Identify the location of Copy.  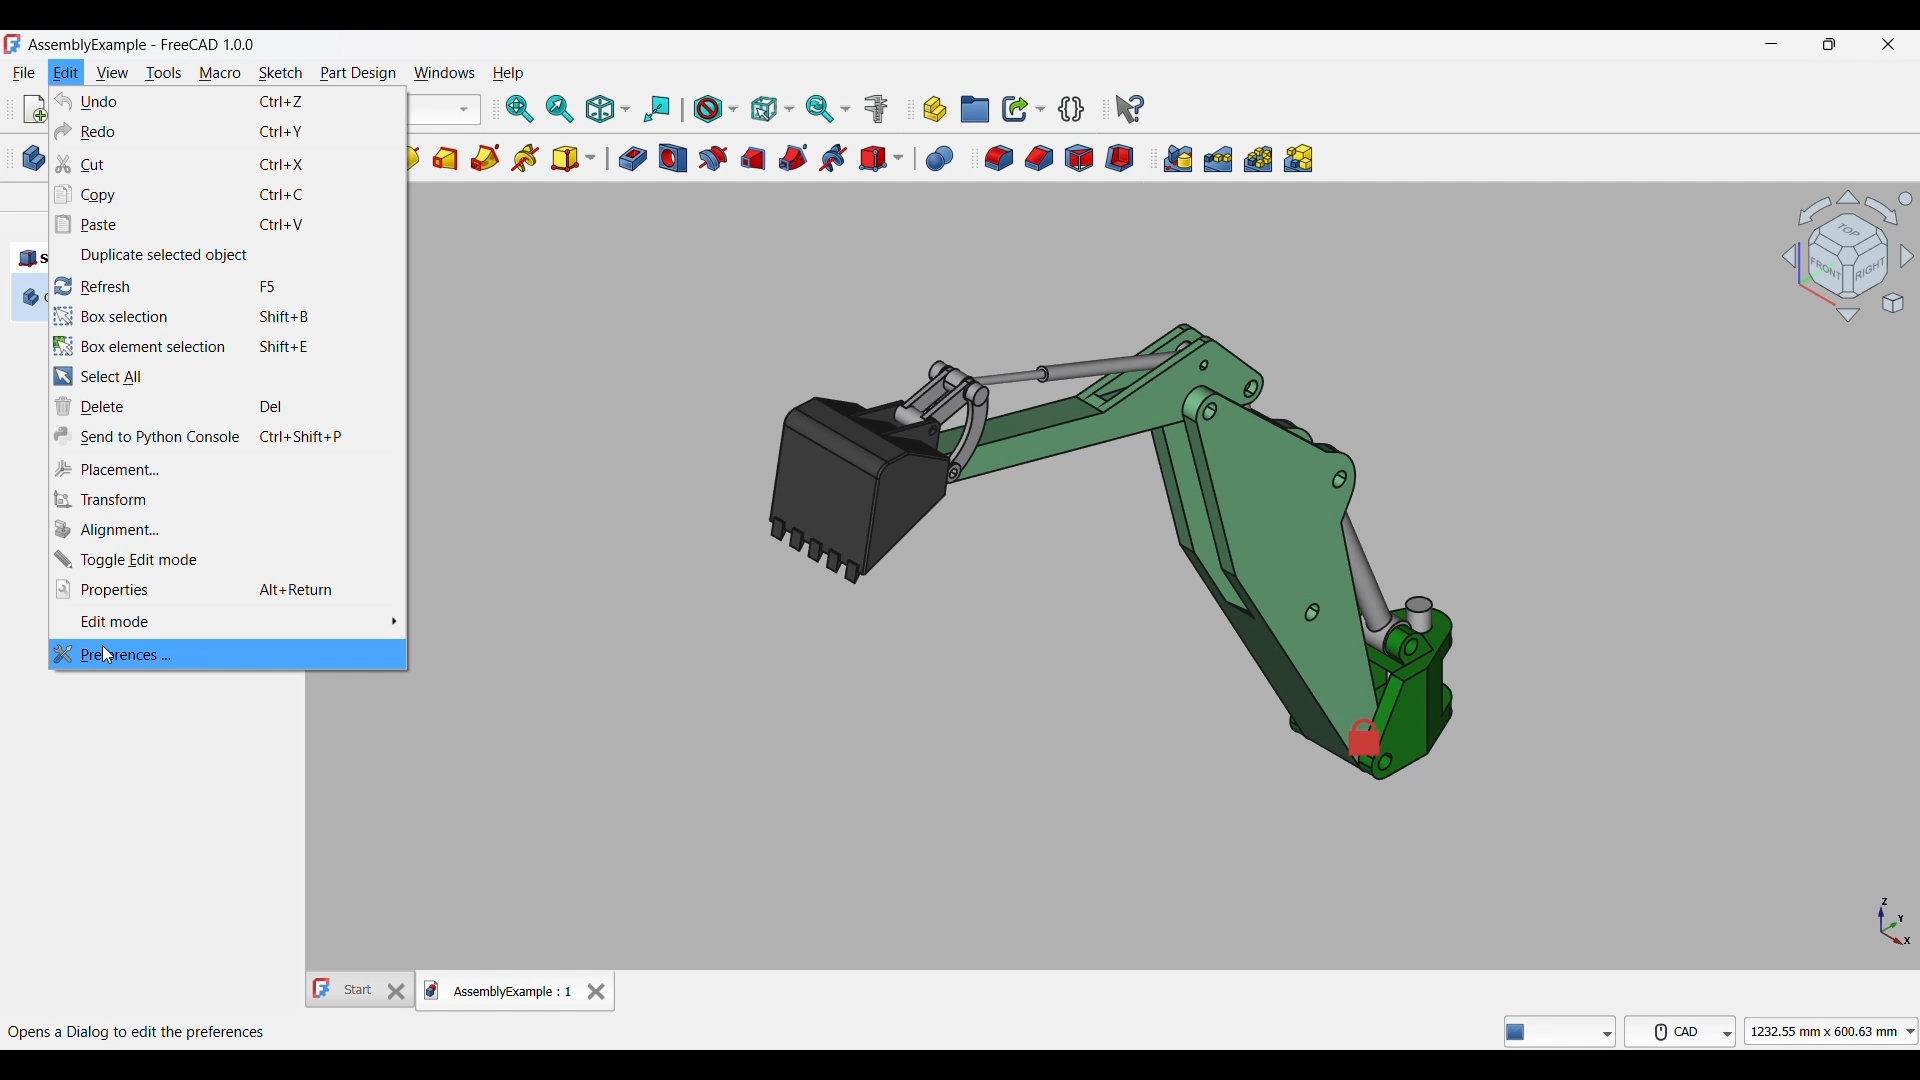
(227, 195).